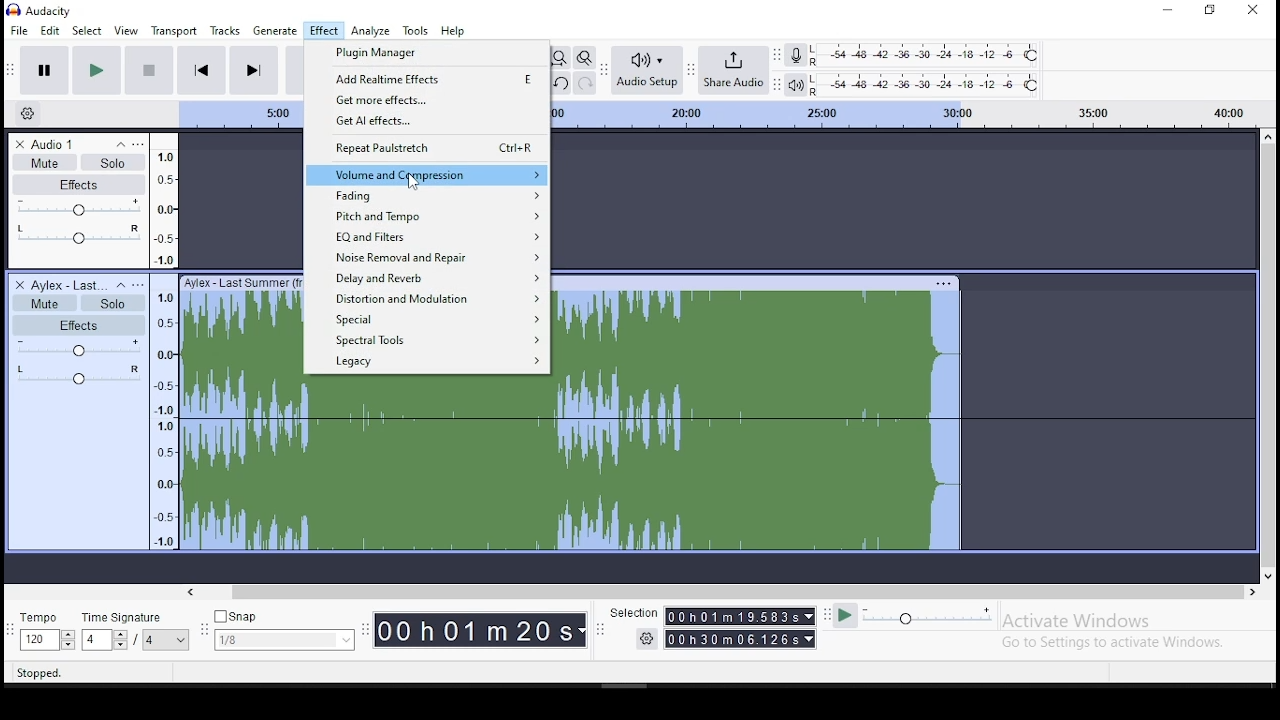 The height and width of the screenshot is (720, 1280). I want to click on get AI effects, so click(425, 123).